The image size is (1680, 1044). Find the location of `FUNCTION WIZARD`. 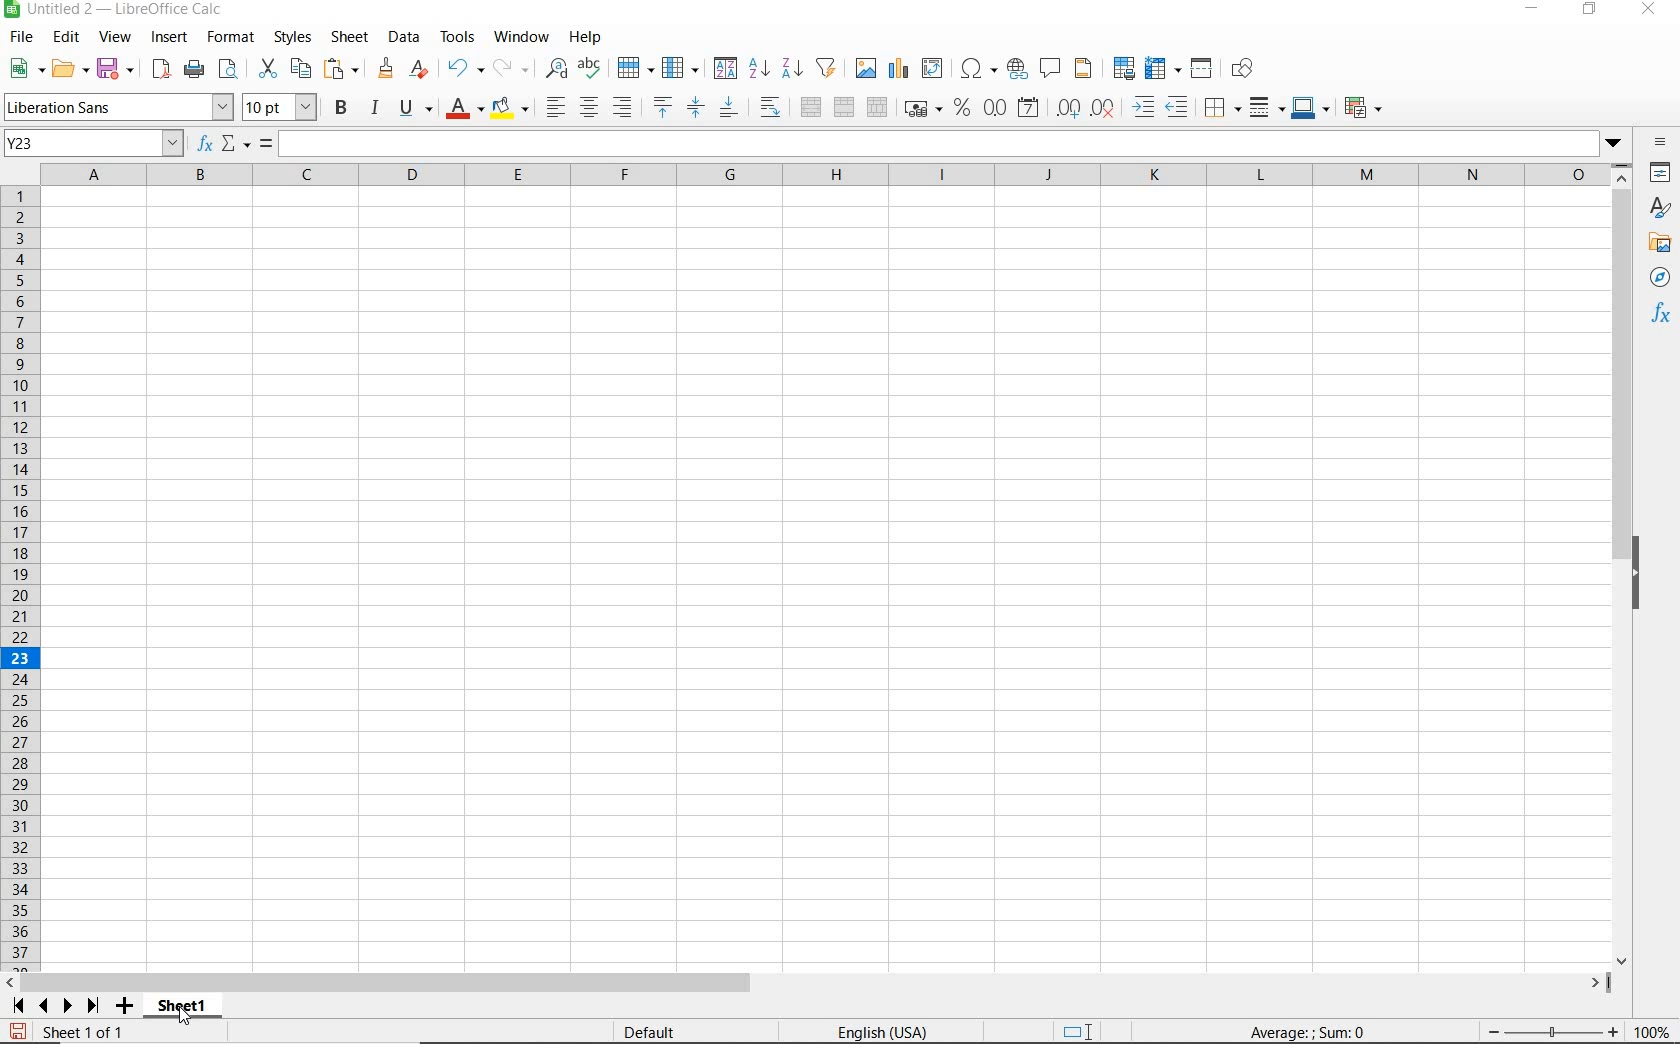

FUNCTION WIZARD is located at coordinates (205, 145).